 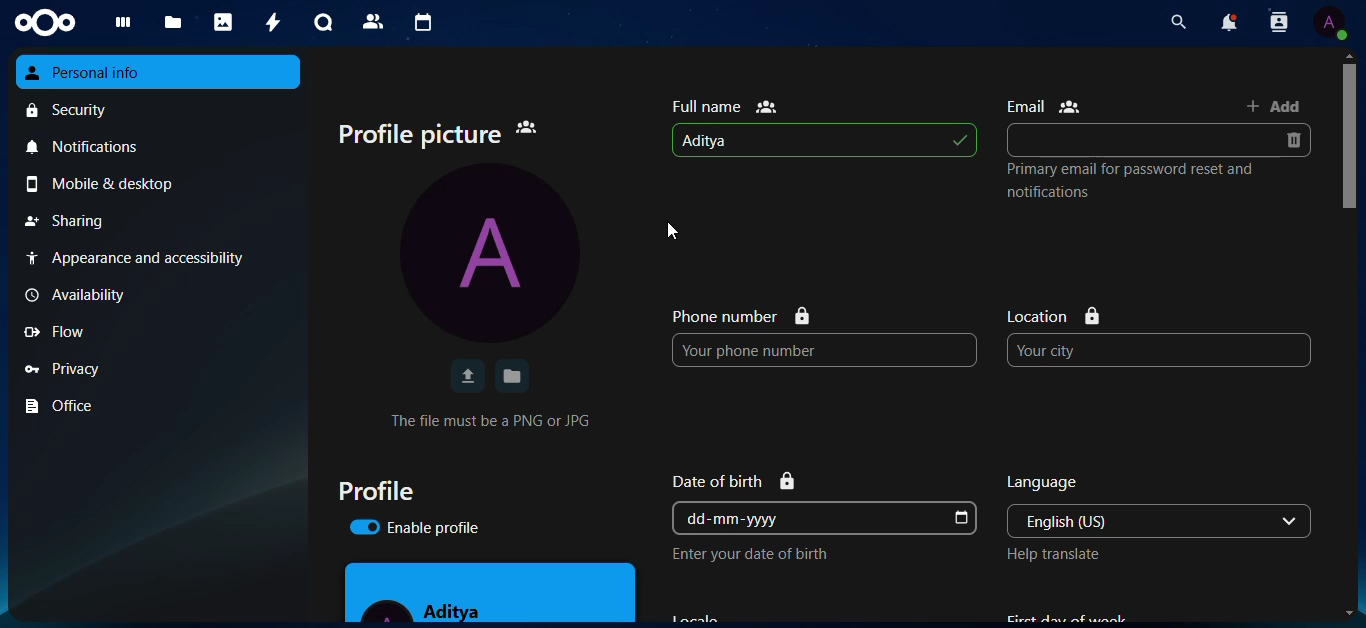 What do you see at coordinates (1329, 22) in the screenshot?
I see `profile` at bounding box center [1329, 22].